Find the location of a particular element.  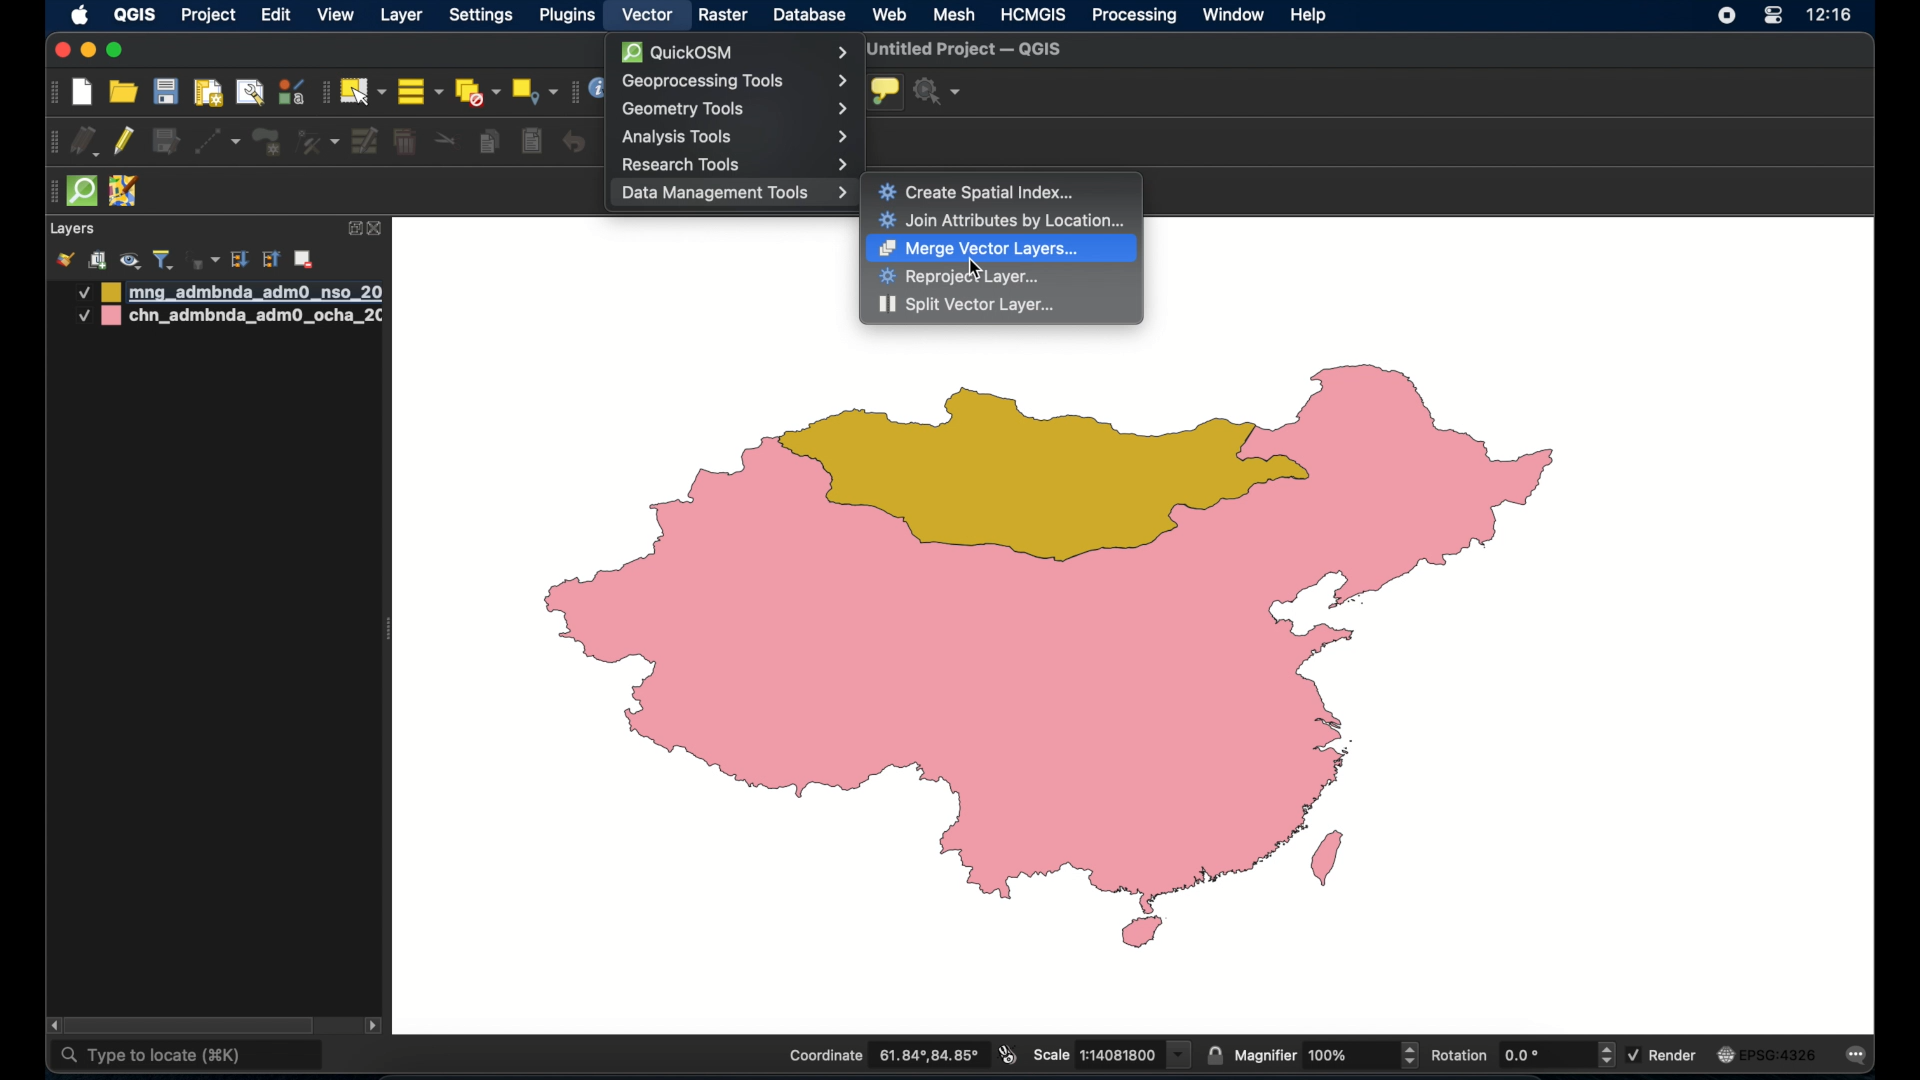

close is located at coordinates (60, 51).